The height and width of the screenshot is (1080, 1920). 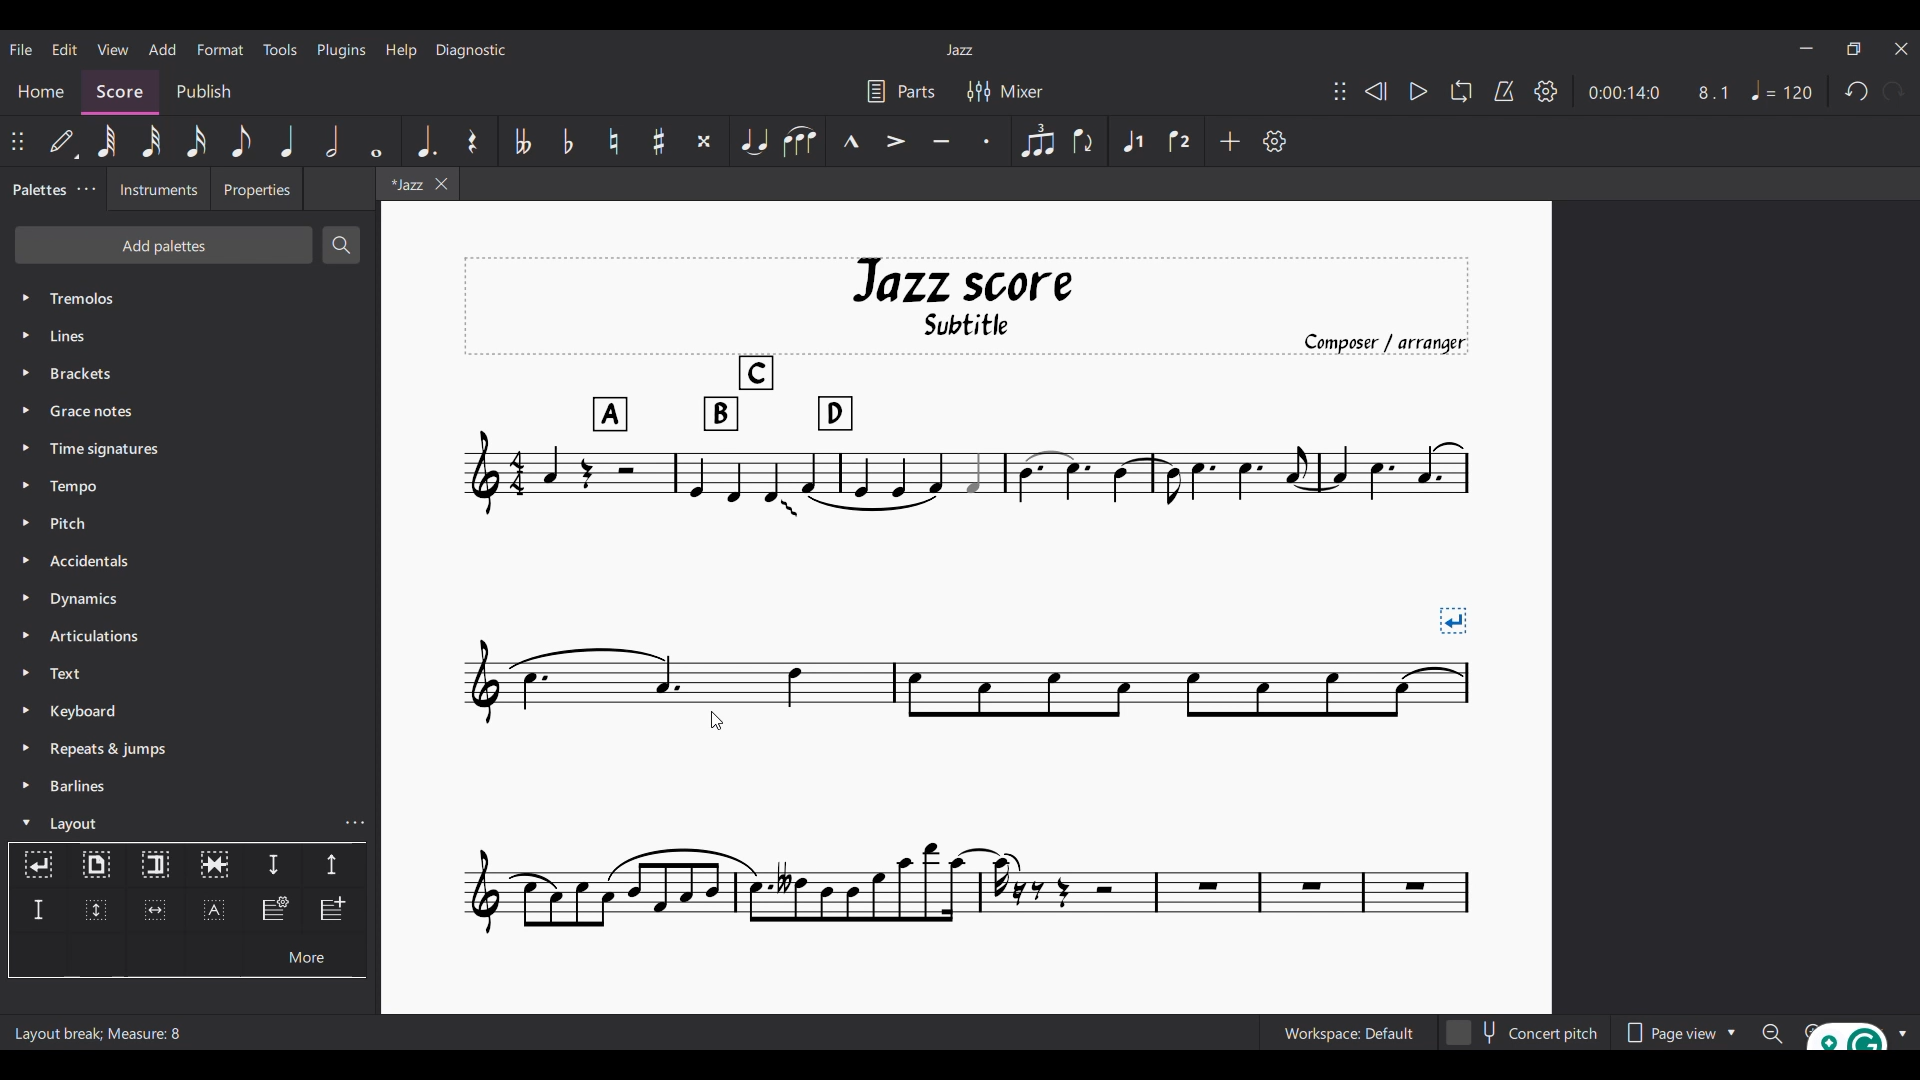 I want to click on 32nd note, so click(x=152, y=141).